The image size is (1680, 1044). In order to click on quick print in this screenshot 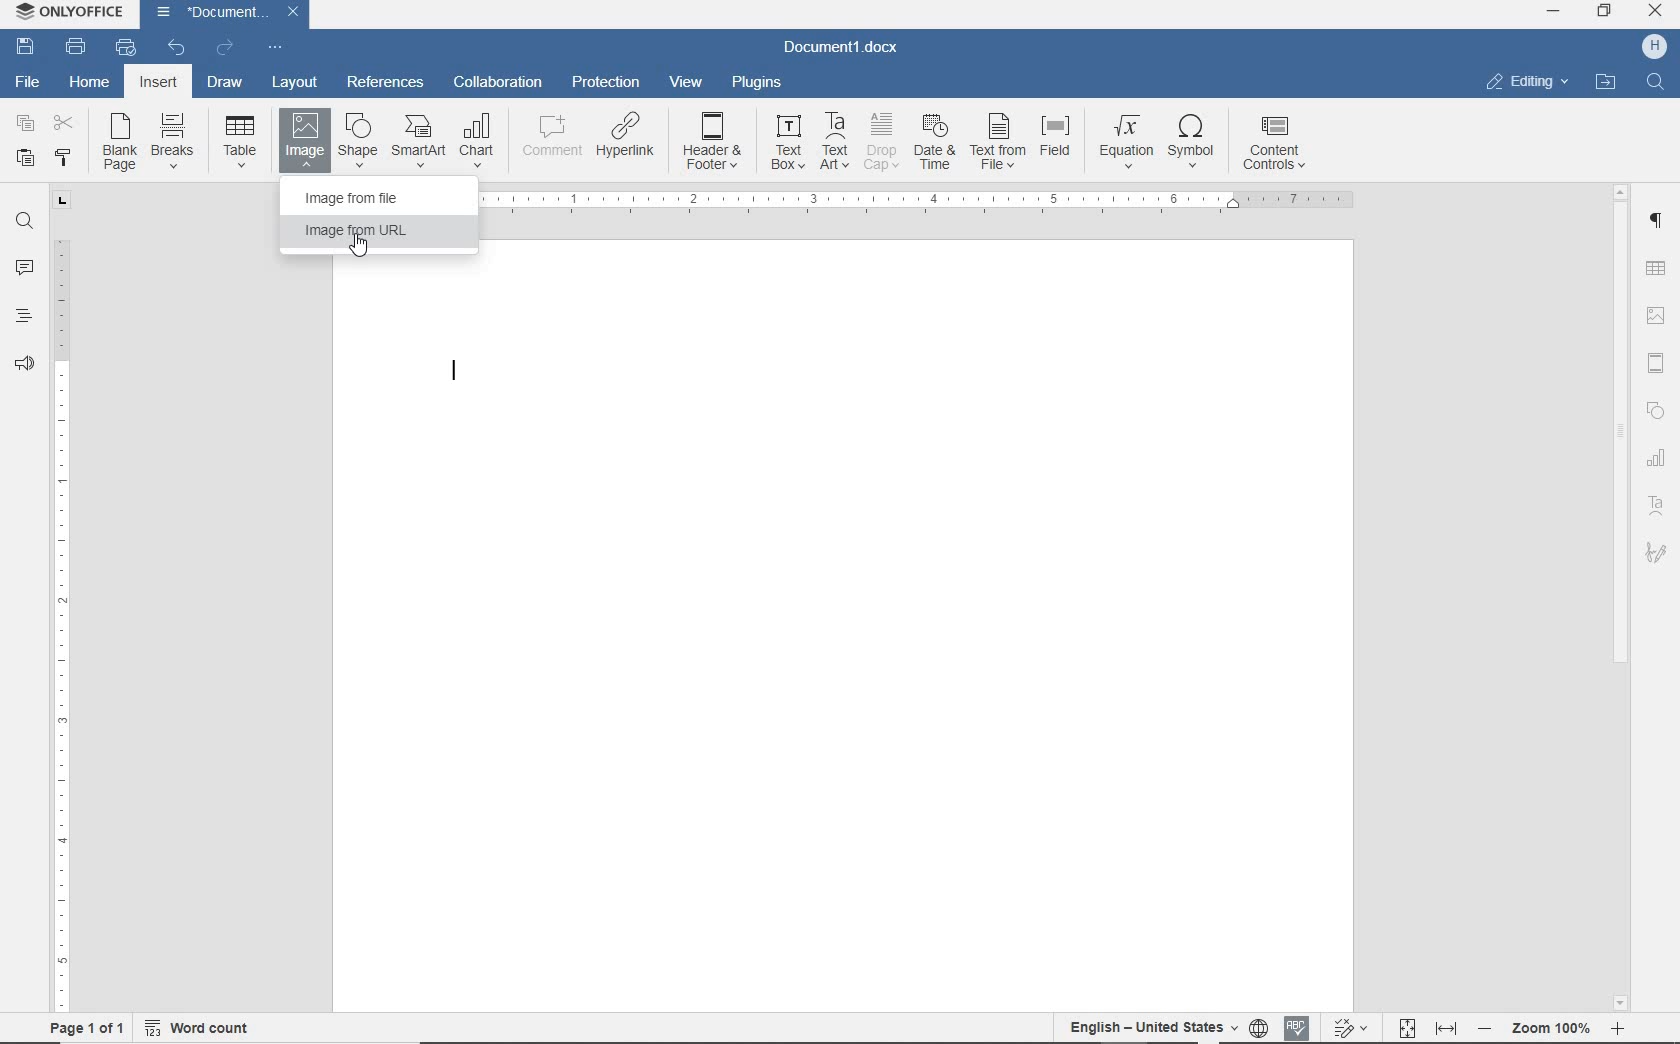, I will do `click(125, 48)`.